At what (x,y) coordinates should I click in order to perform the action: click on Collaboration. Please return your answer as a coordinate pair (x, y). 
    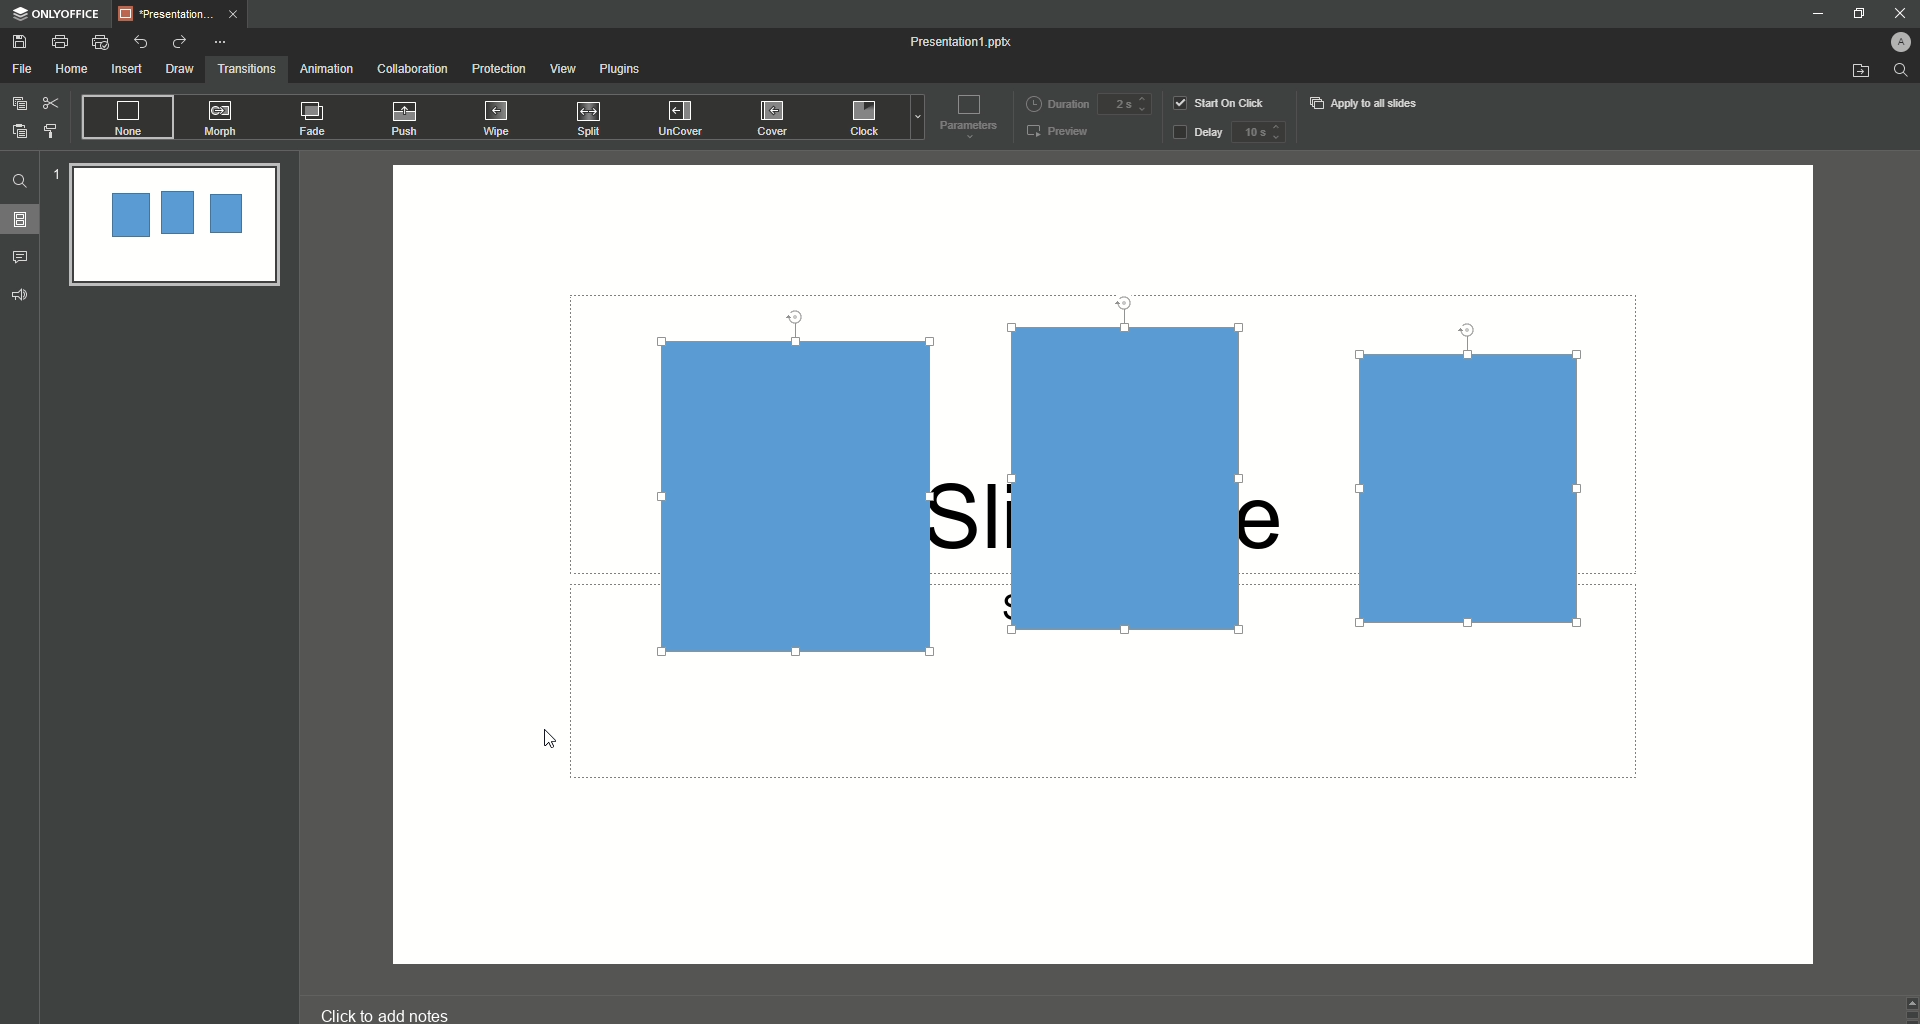
    Looking at the image, I should click on (413, 70).